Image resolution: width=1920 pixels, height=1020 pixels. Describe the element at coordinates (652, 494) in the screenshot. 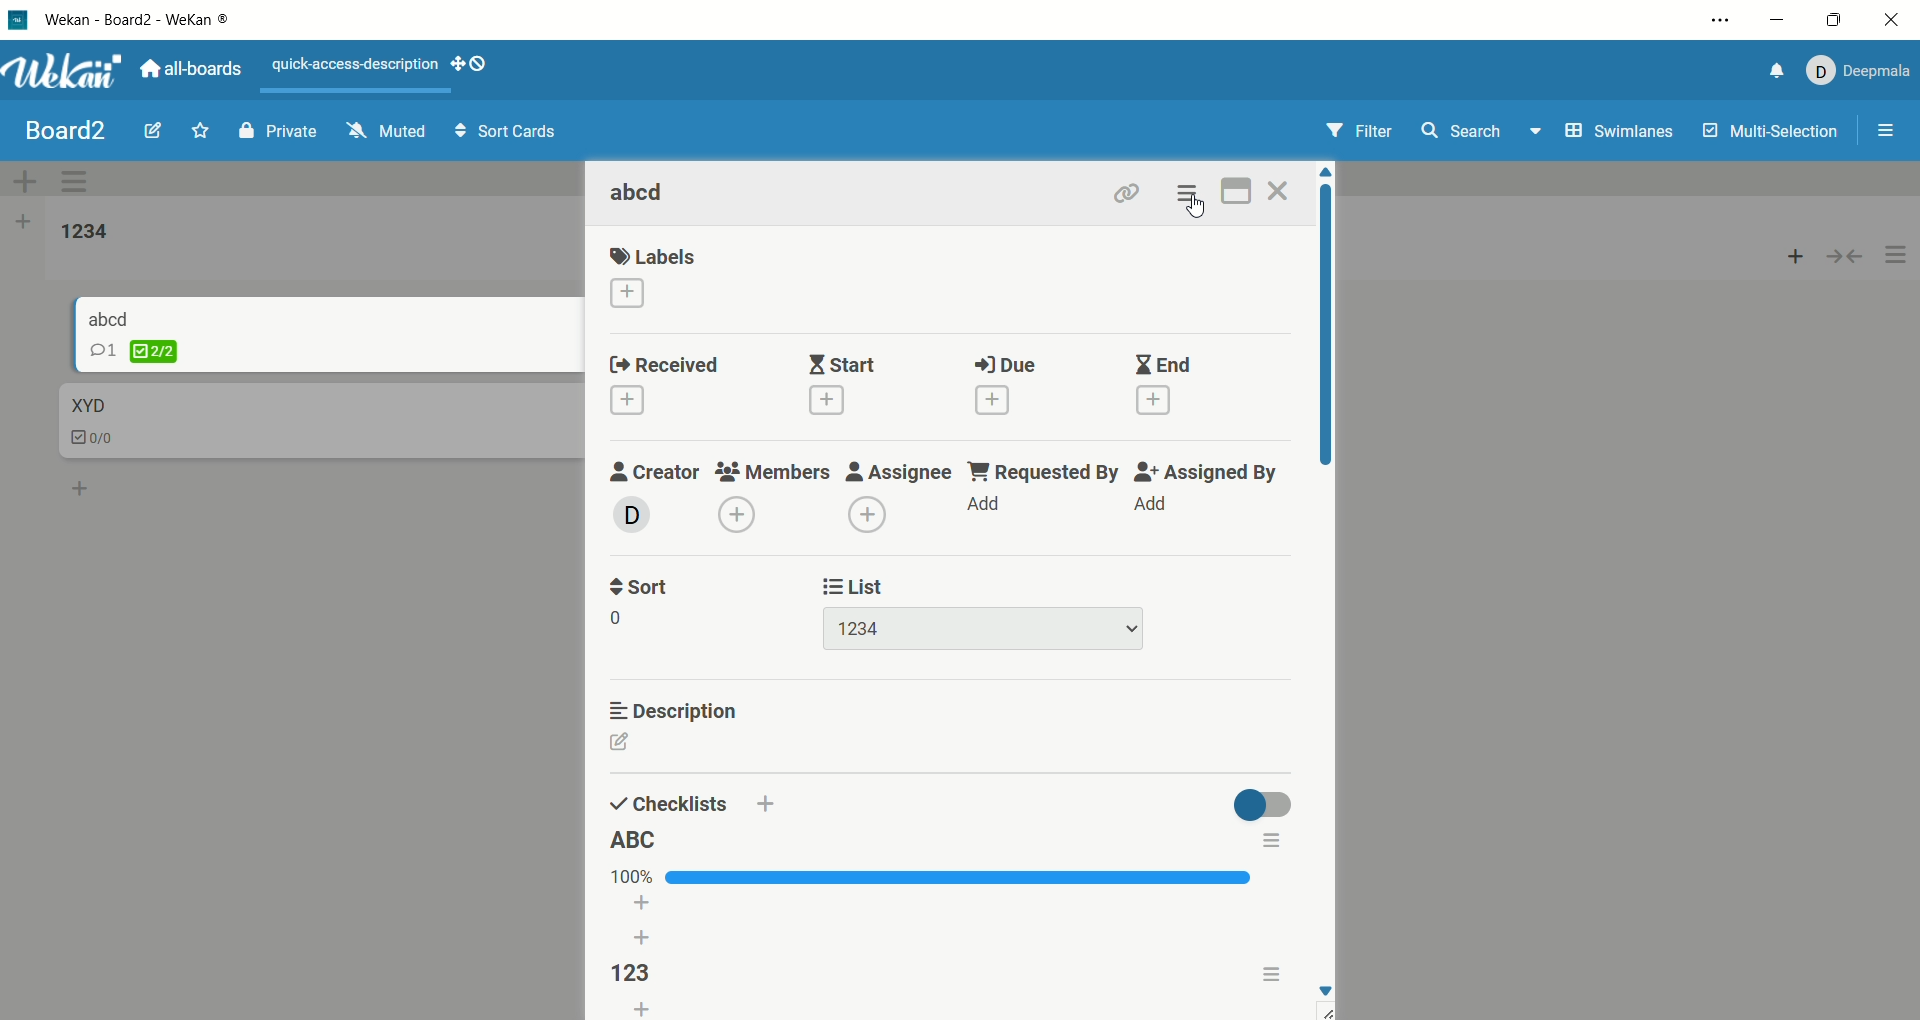

I see `creator` at that location.